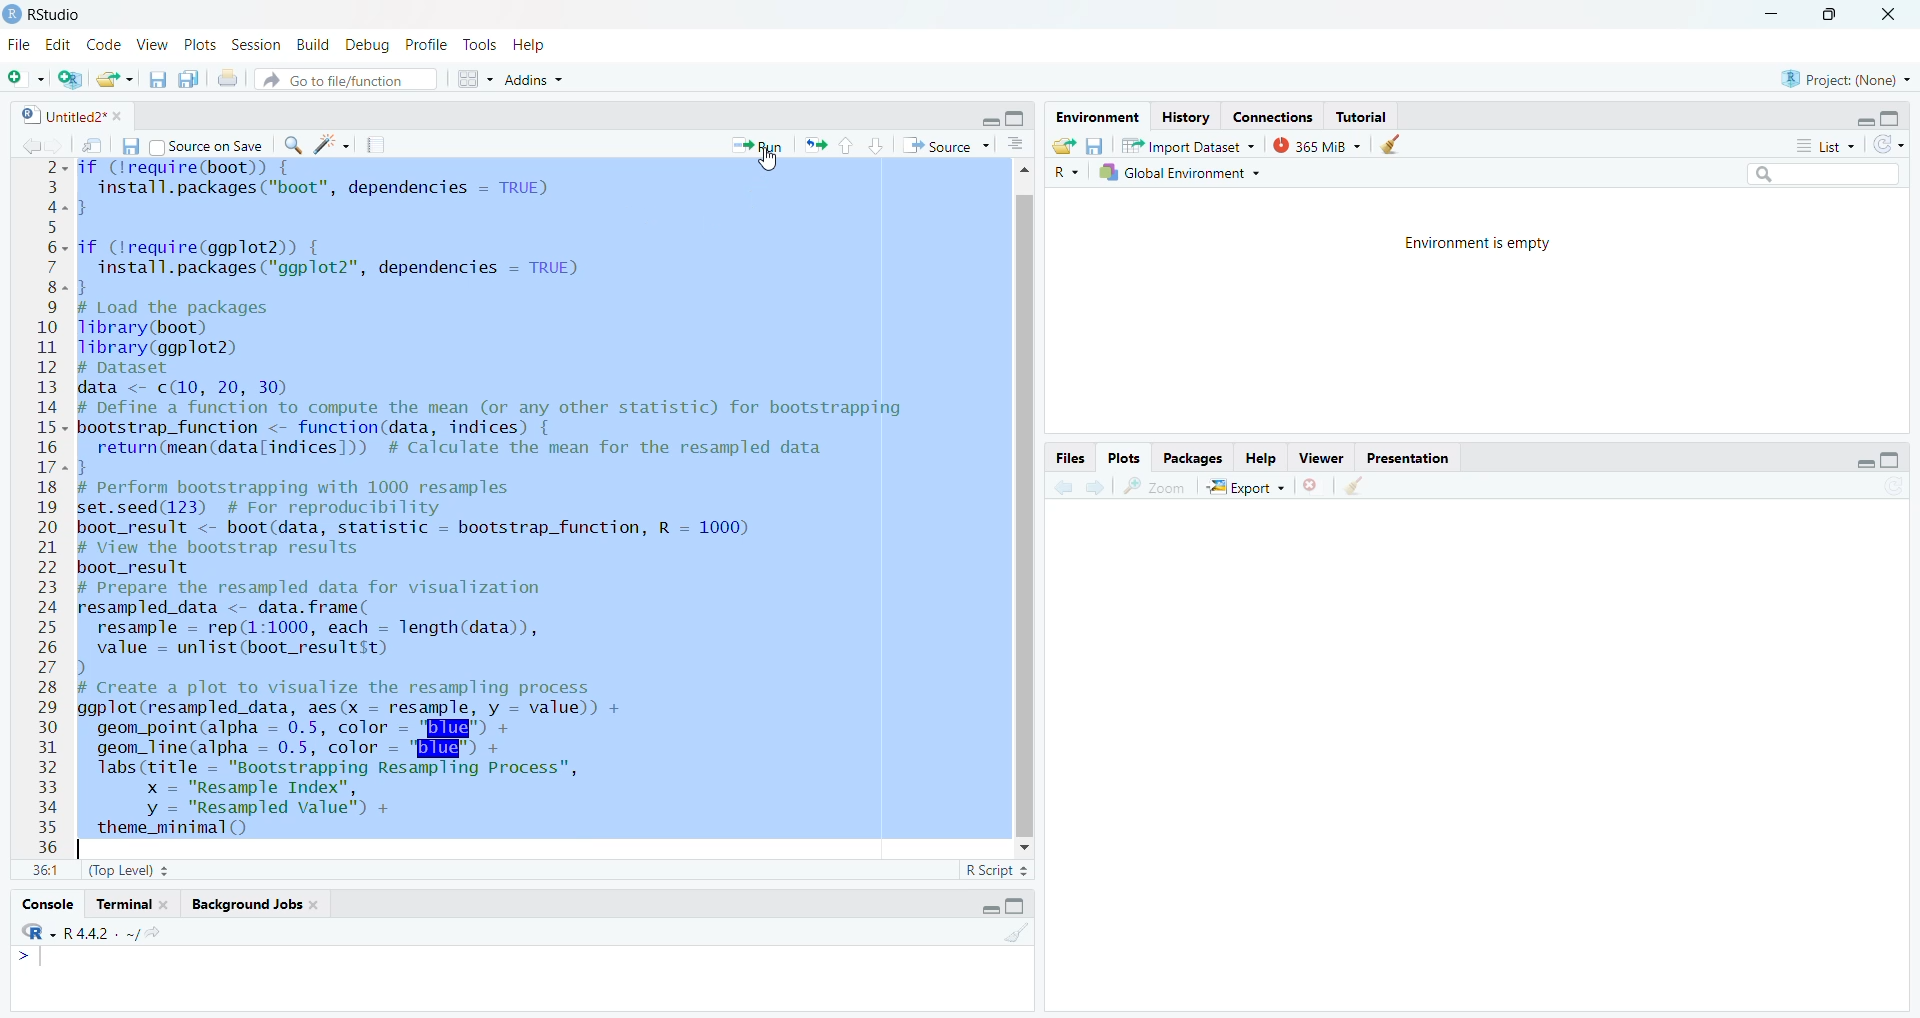  Describe the element at coordinates (124, 932) in the screenshot. I see `r4.42/` at that location.